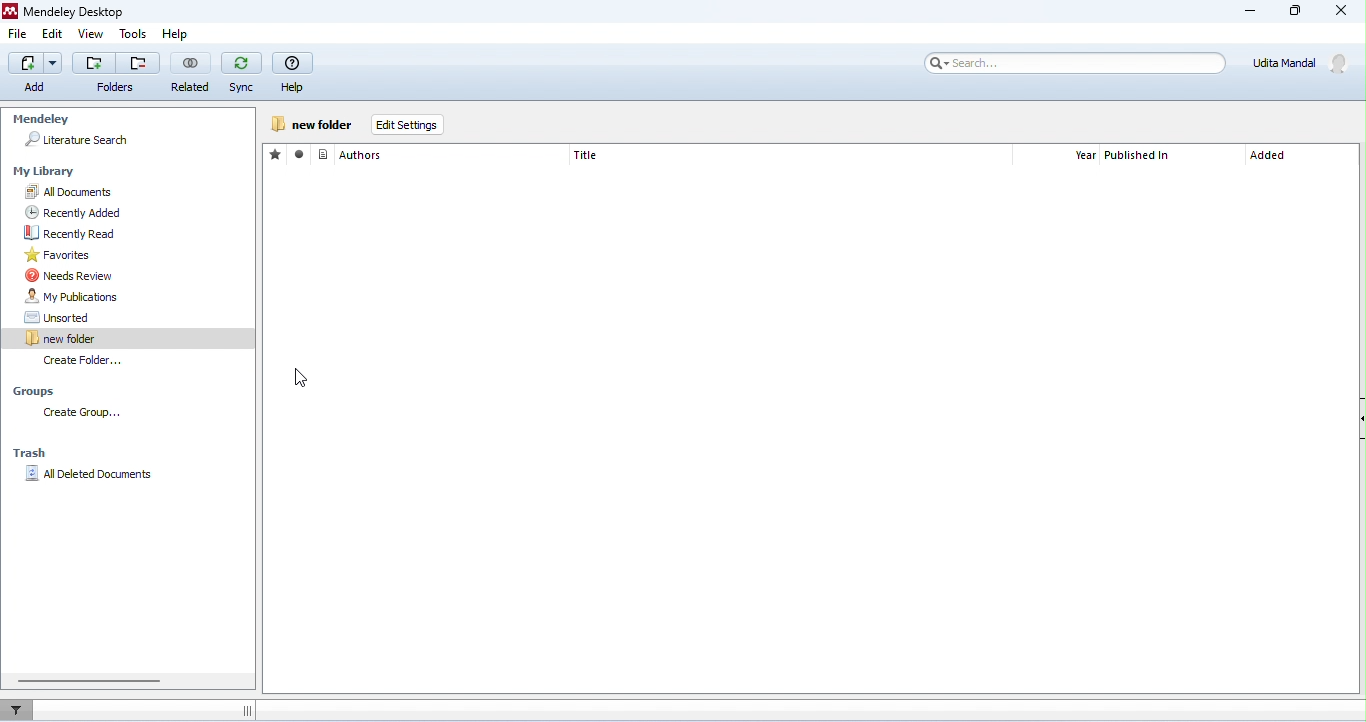 This screenshot has width=1366, height=722. Describe the element at coordinates (302, 155) in the screenshot. I see `read / unread` at that location.